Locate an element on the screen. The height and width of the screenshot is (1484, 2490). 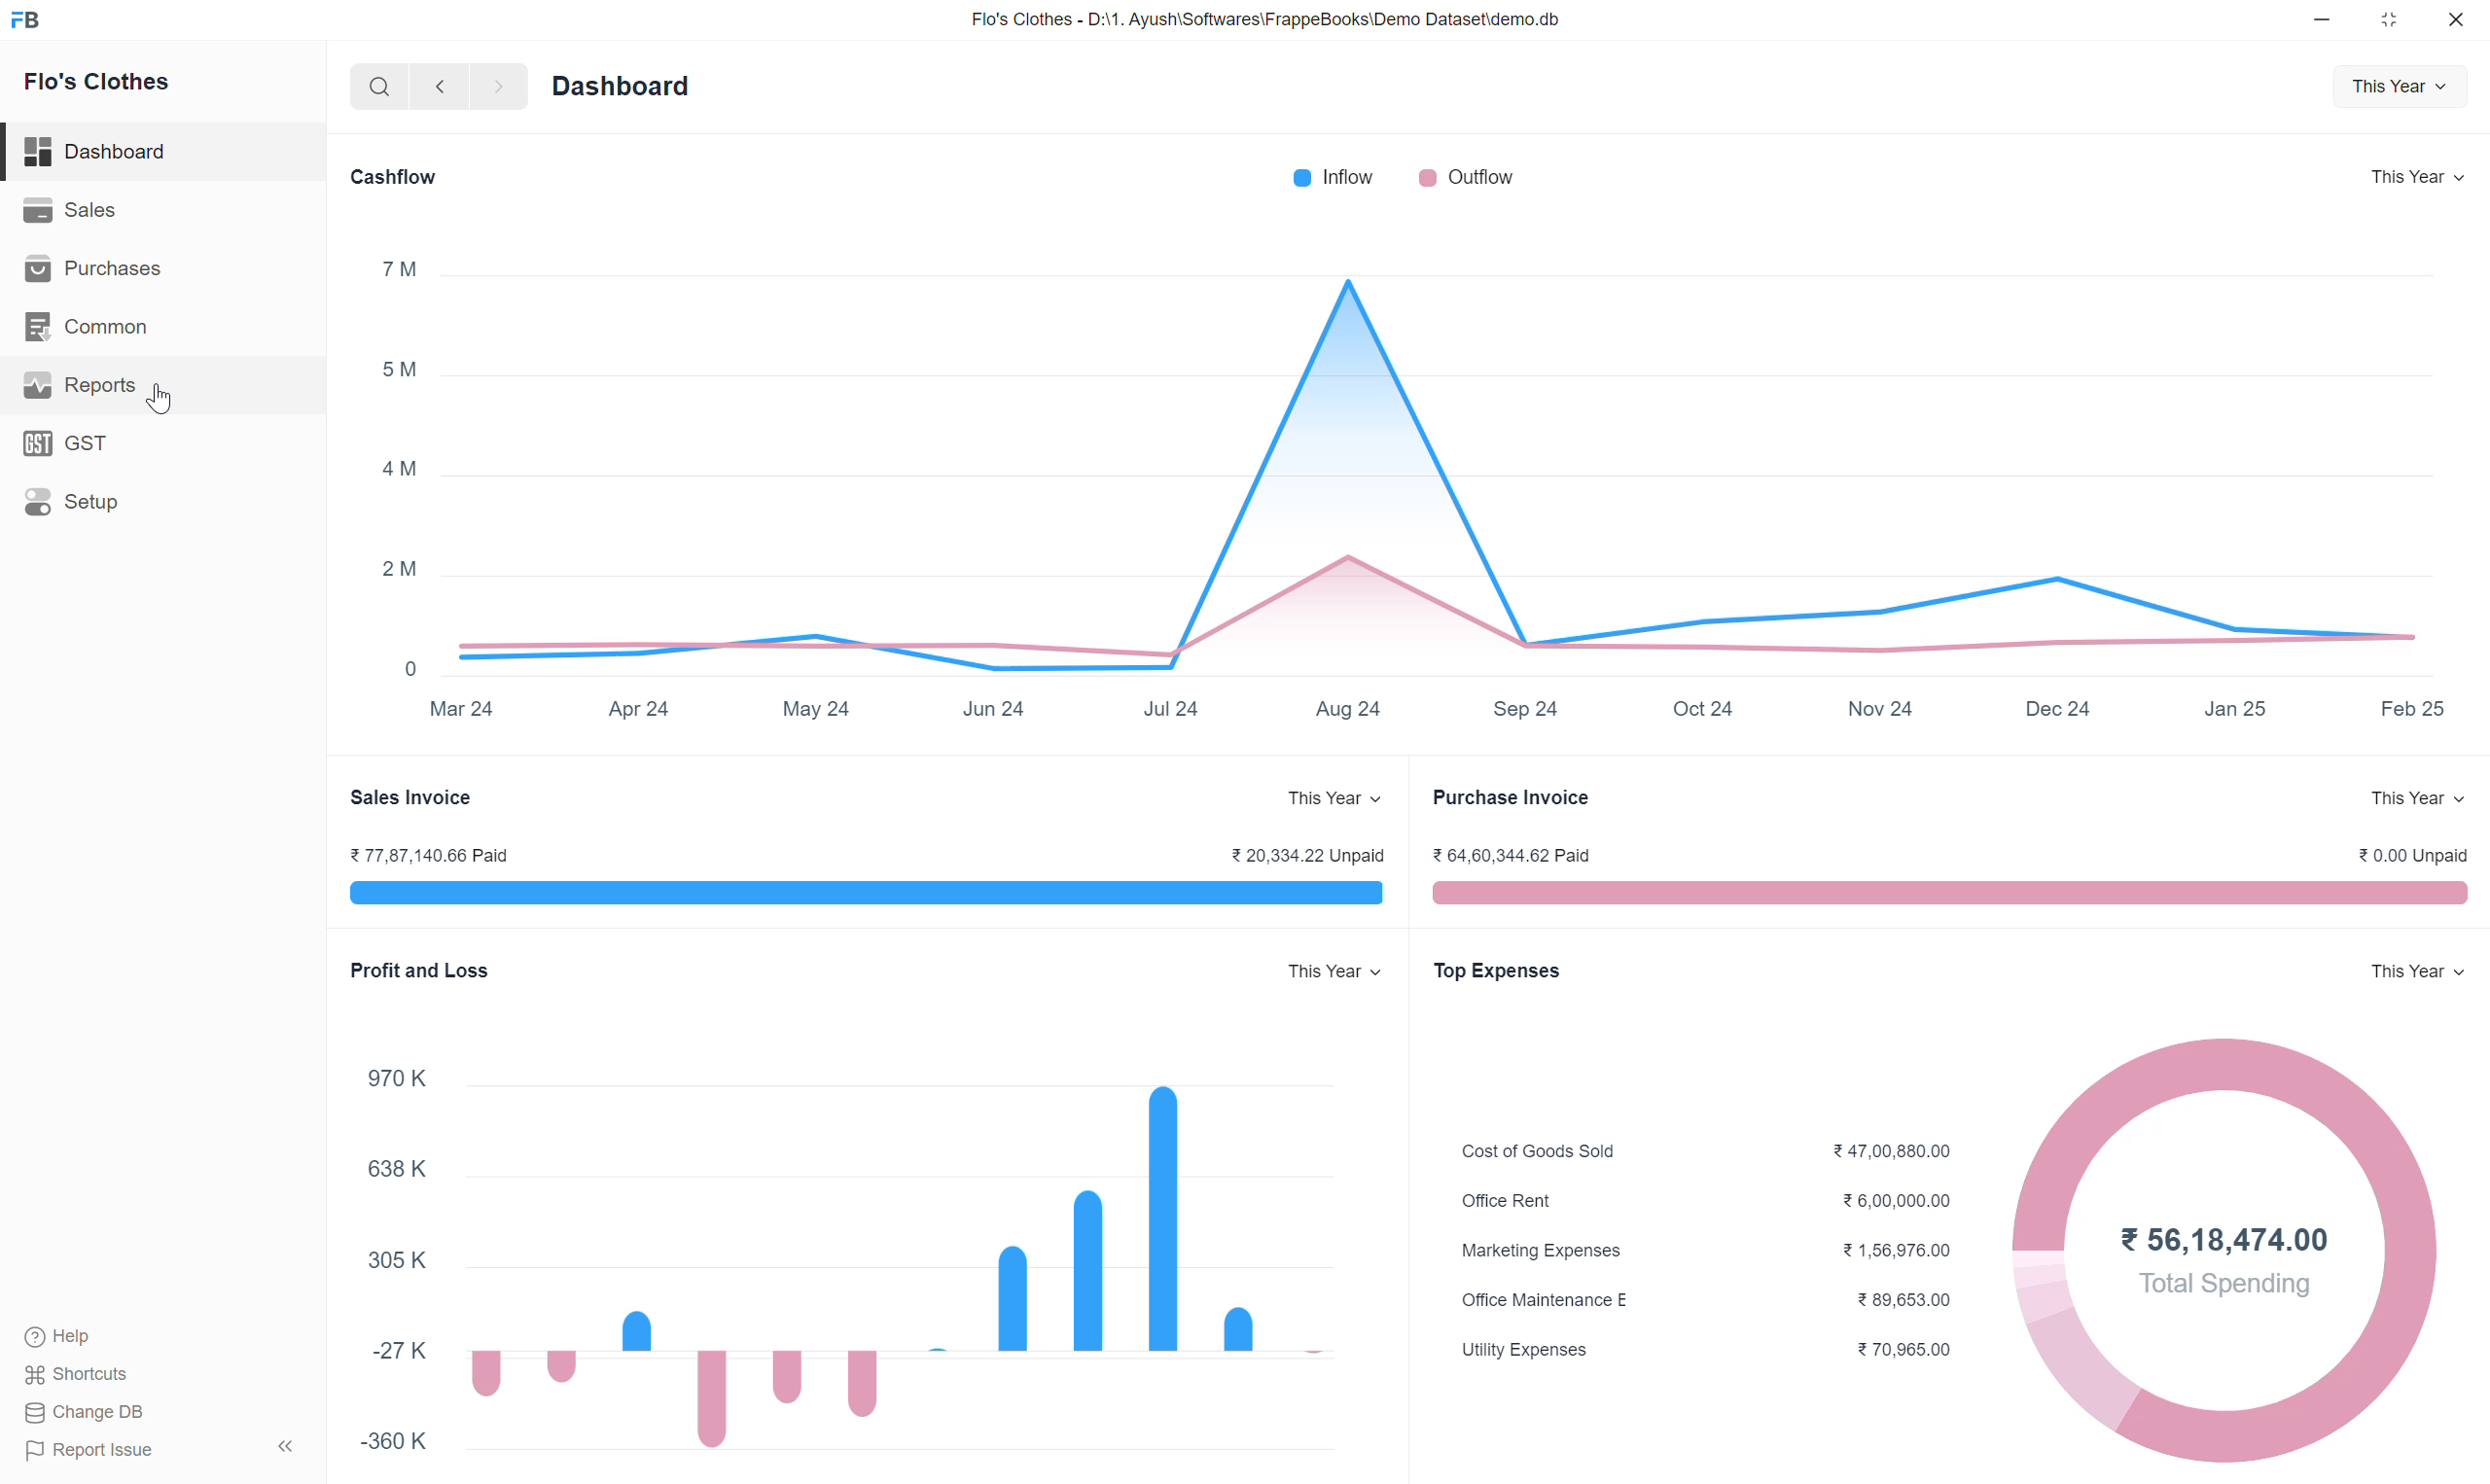
apr 24 is located at coordinates (638, 709).